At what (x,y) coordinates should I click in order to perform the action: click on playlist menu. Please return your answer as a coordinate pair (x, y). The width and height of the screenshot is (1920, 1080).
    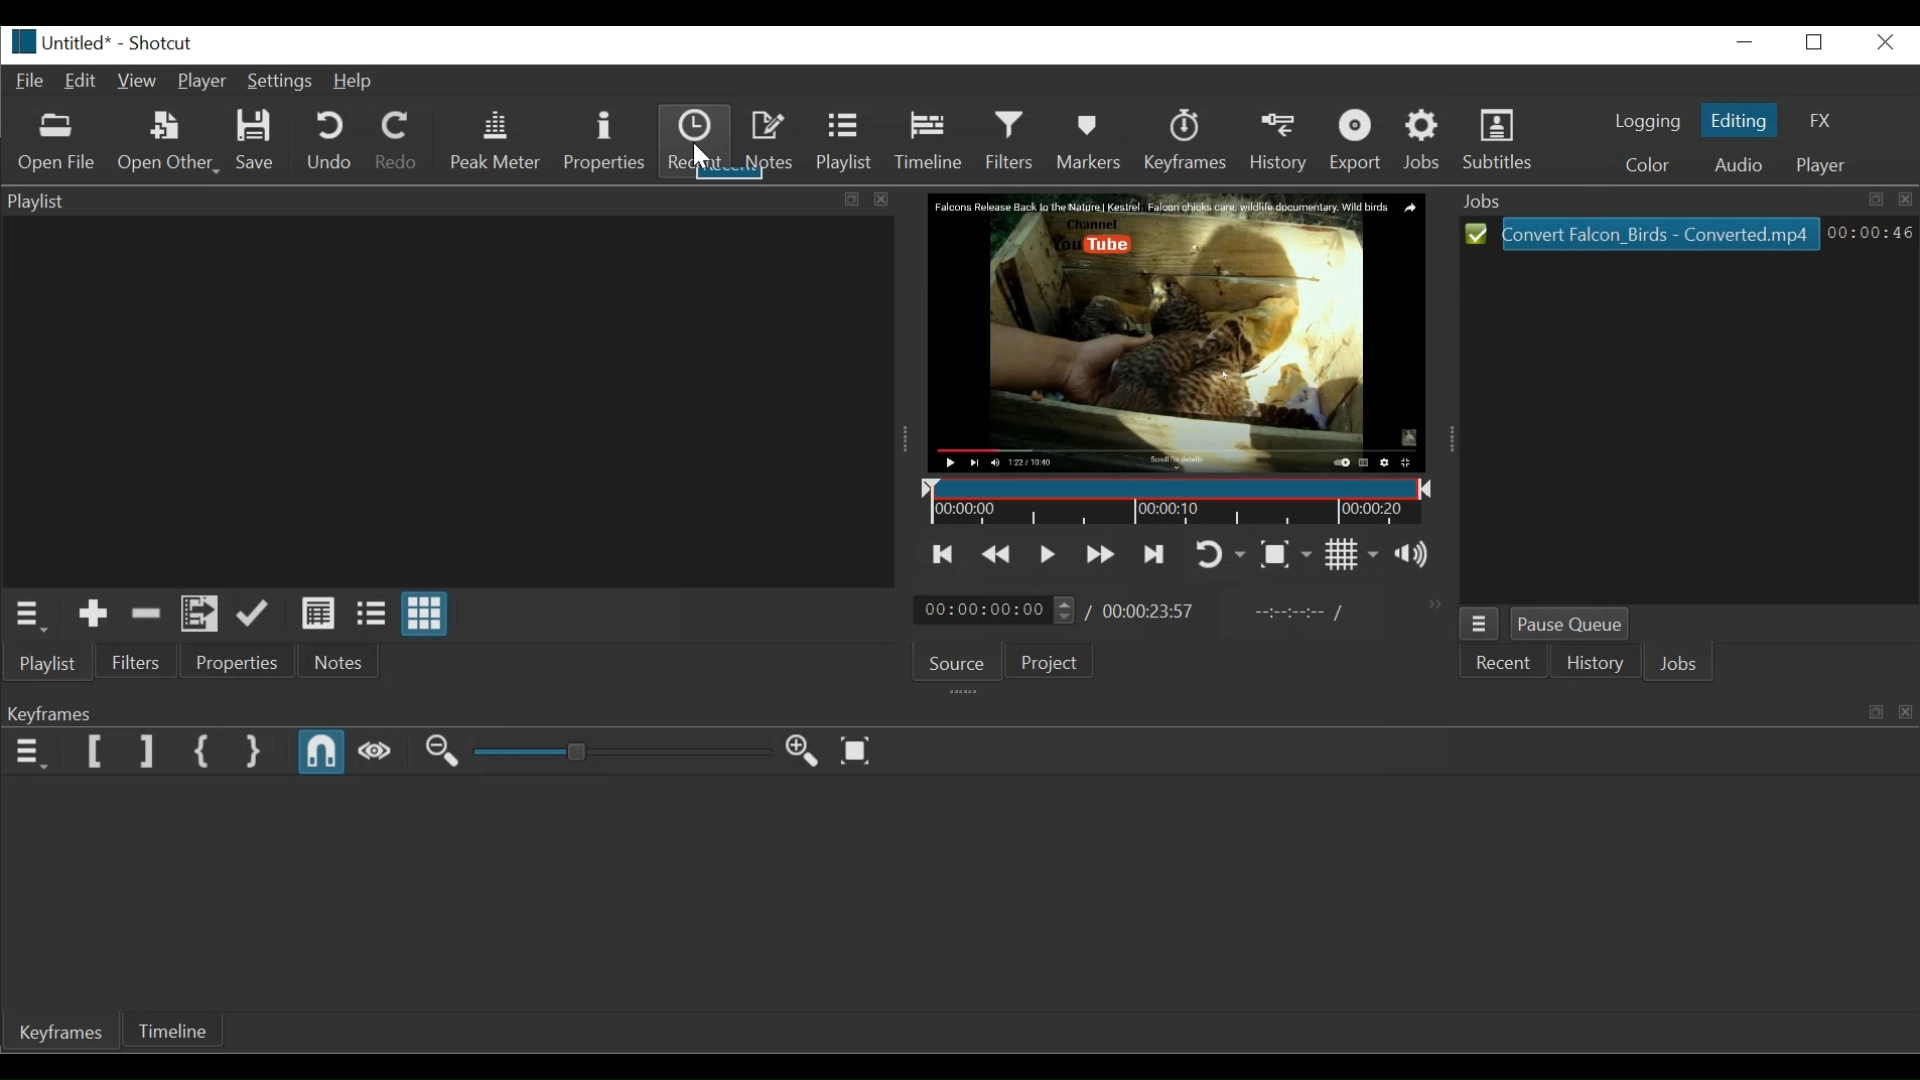
    Looking at the image, I should click on (29, 613).